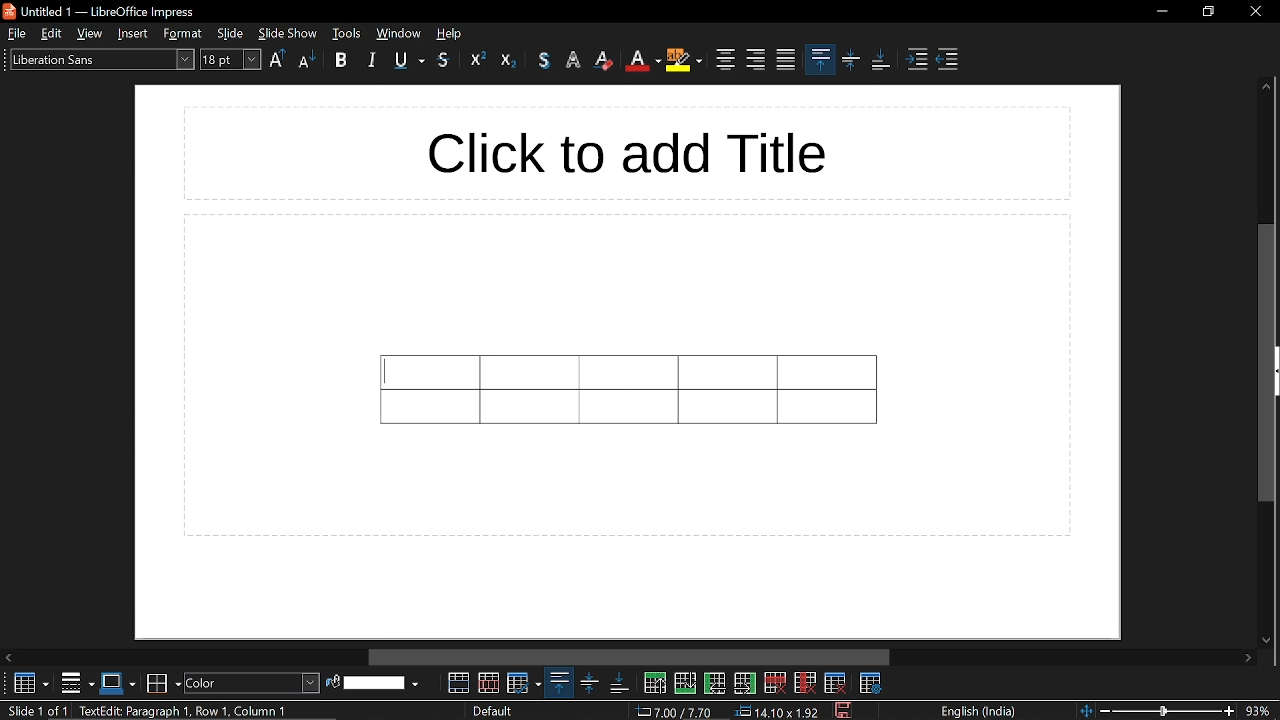 The height and width of the screenshot is (720, 1280). What do you see at coordinates (132, 34) in the screenshot?
I see `insert` at bounding box center [132, 34].